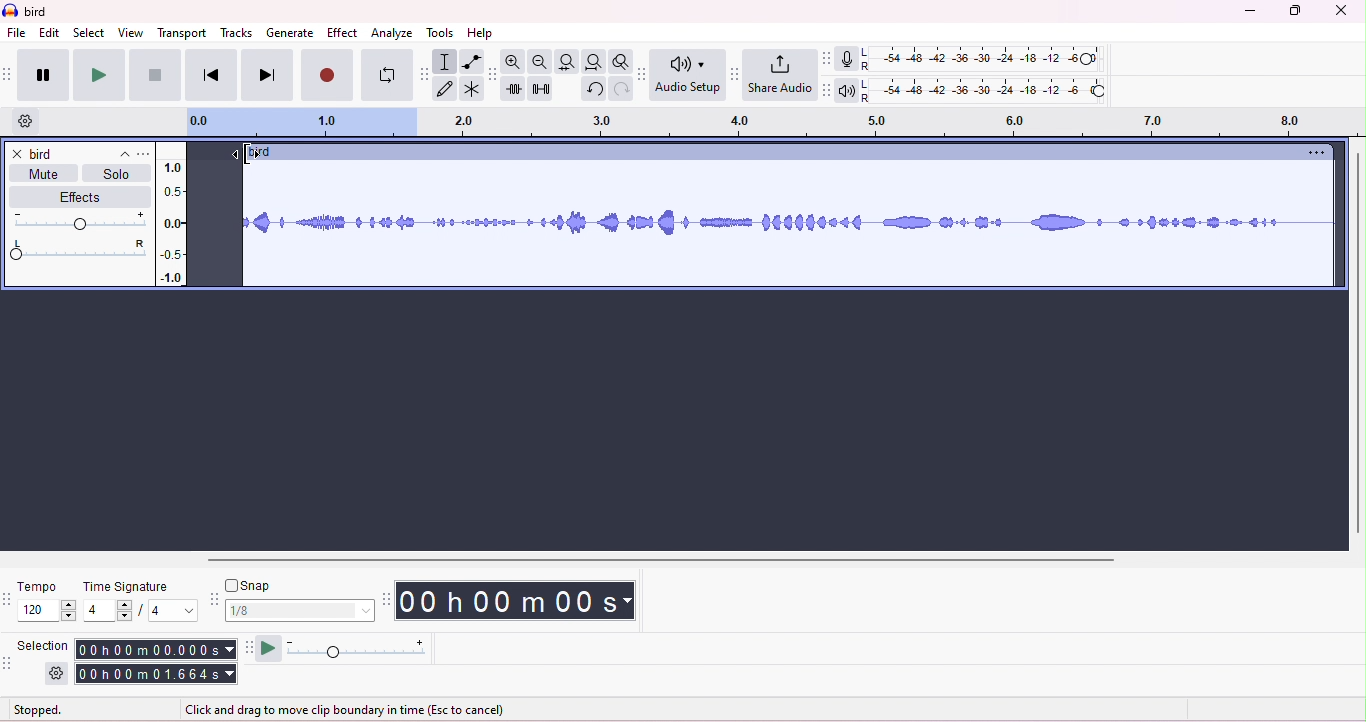 The height and width of the screenshot is (722, 1366). Describe the element at coordinates (50, 613) in the screenshot. I see `select tempo` at that location.